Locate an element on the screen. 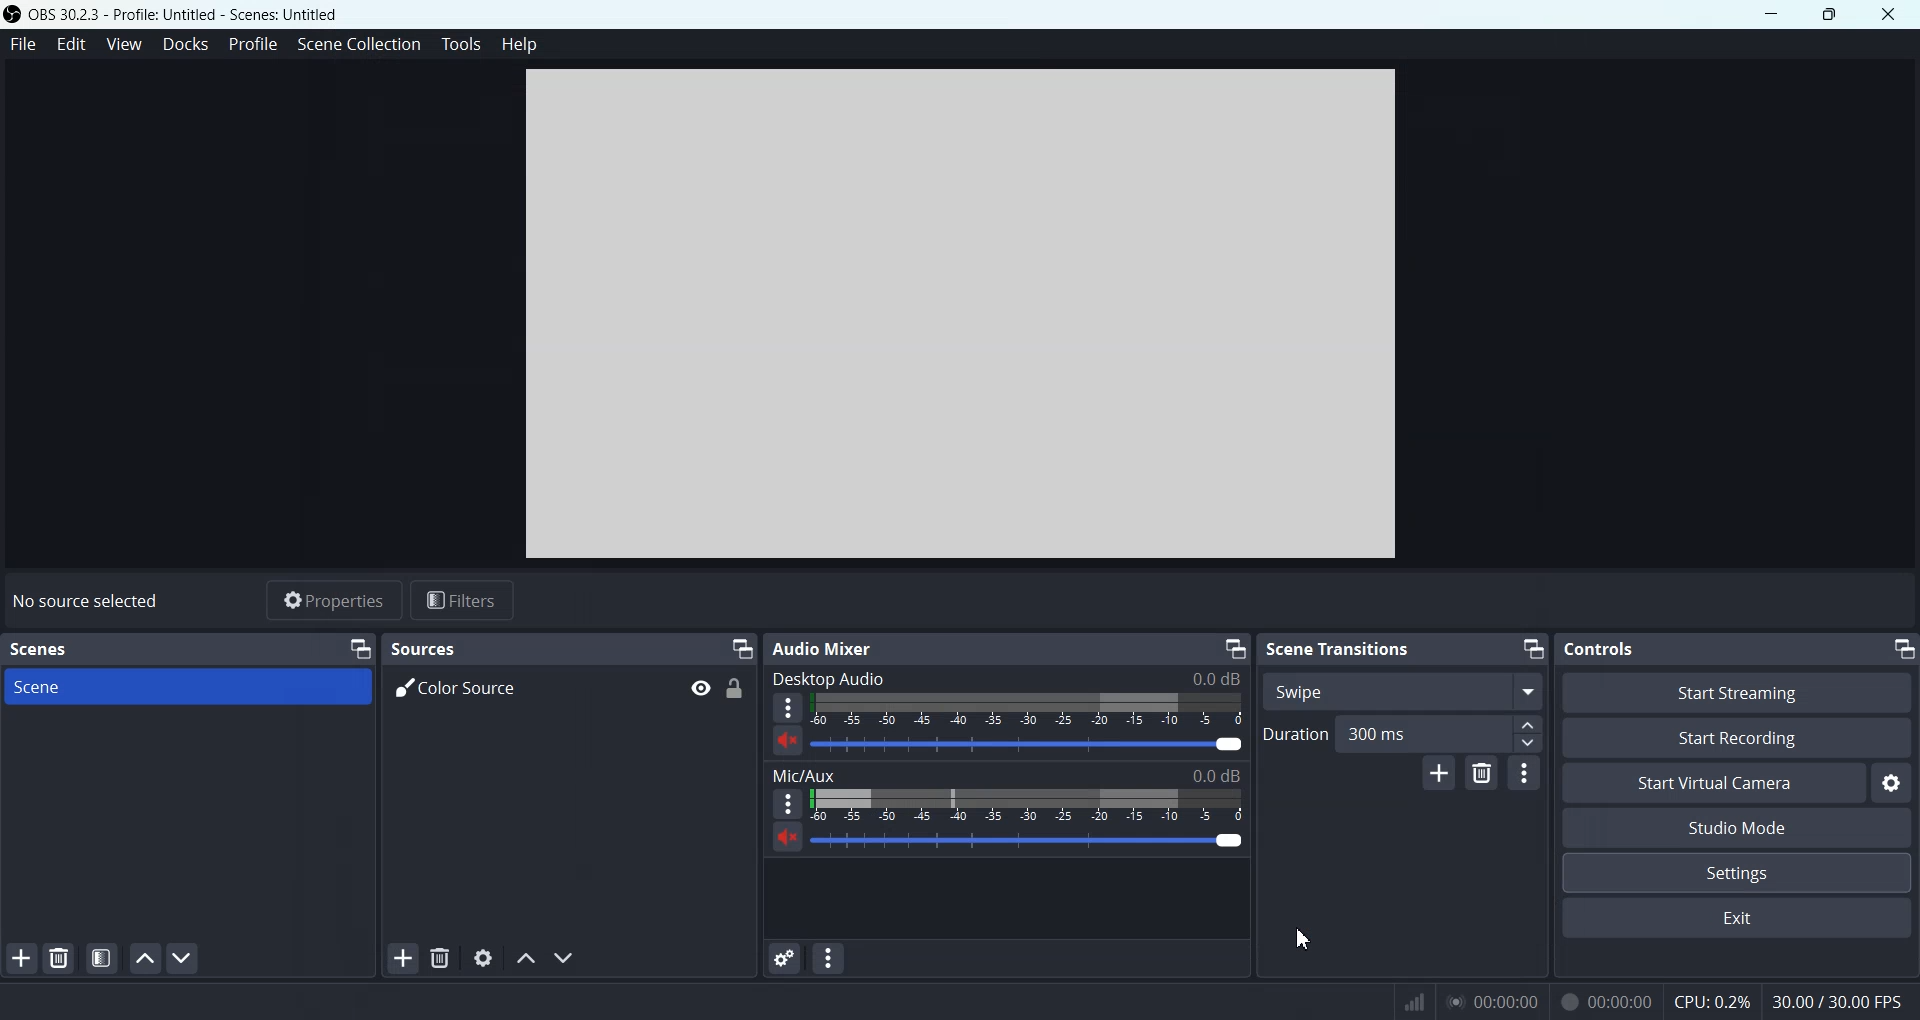 The width and height of the screenshot is (1920, 1020). Volume Indicator is located at coordinates (1027, 805).